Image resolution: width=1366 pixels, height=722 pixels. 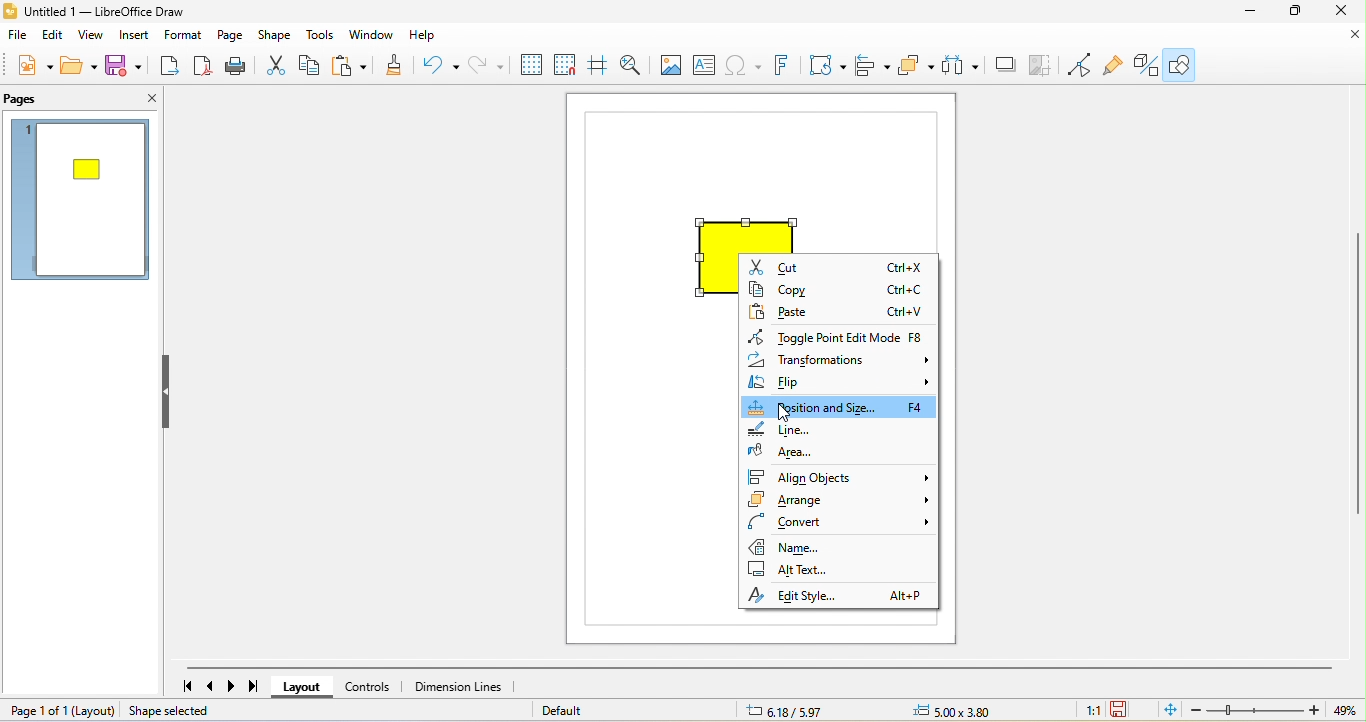 I want to click on show draw function, so click(x=1183, y=66).